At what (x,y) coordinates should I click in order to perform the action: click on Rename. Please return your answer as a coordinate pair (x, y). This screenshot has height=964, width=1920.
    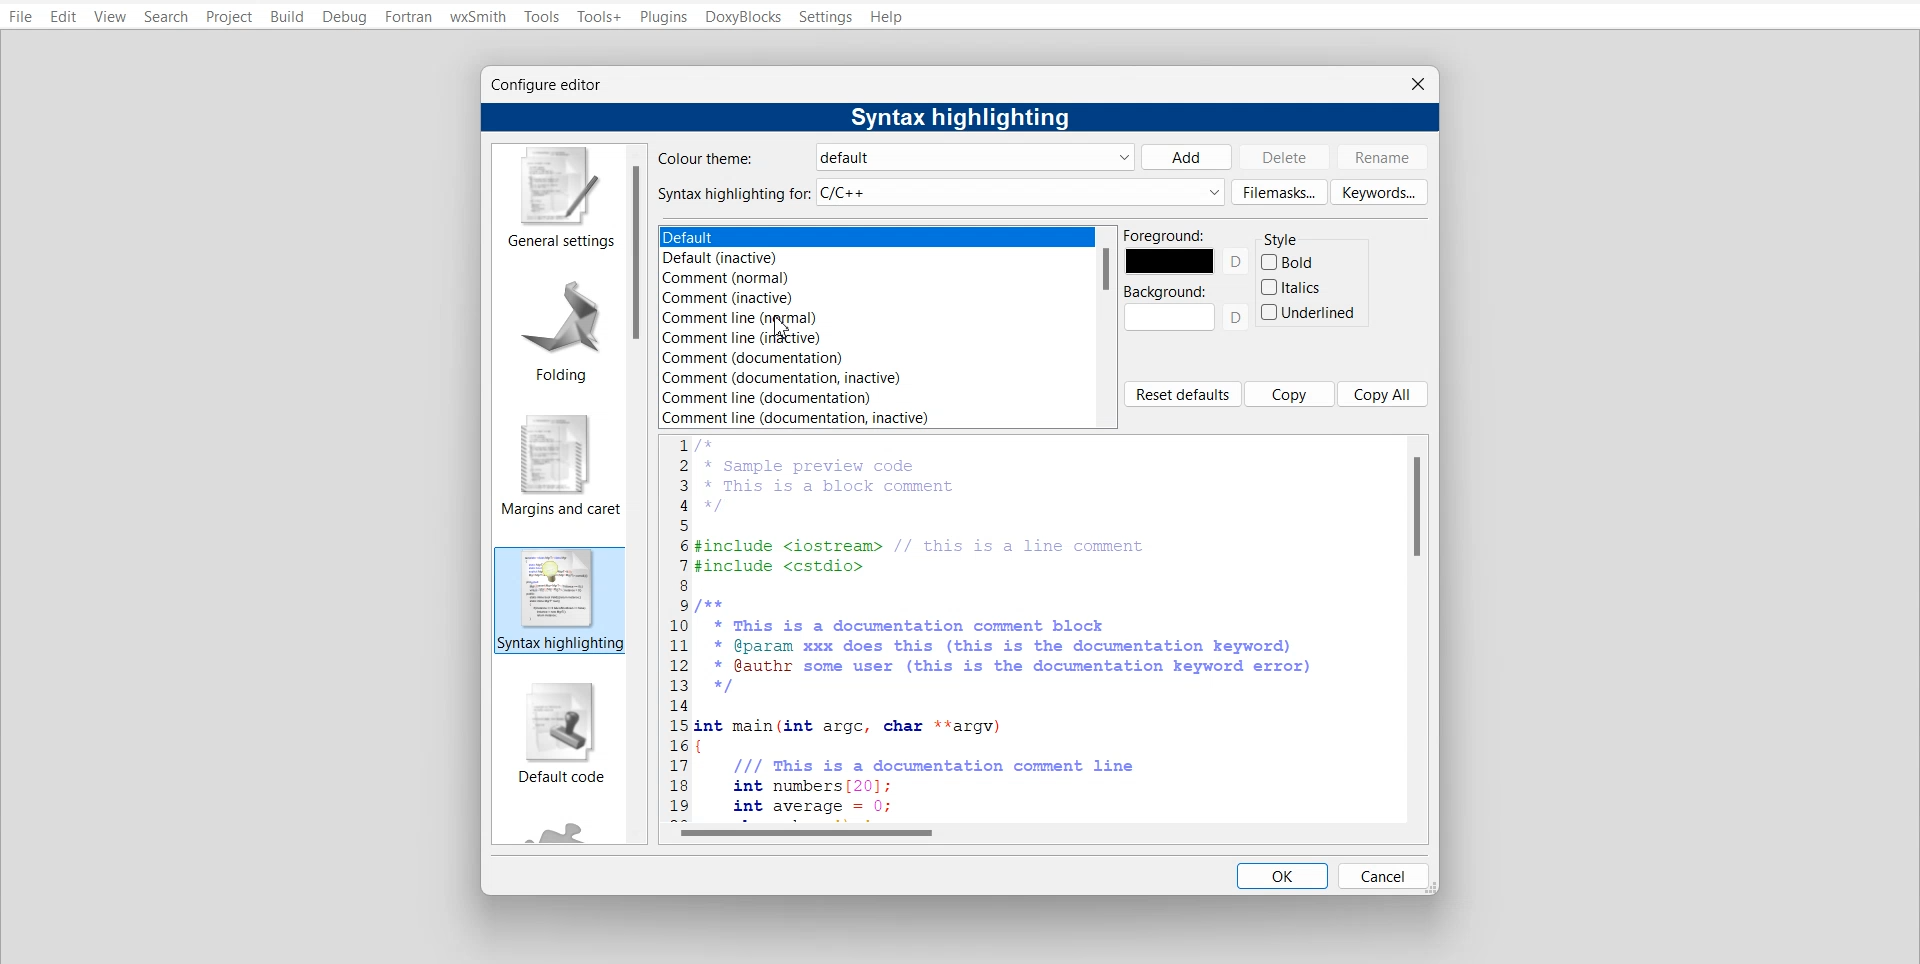
    Looking at the image, I should click on (1387, 156).